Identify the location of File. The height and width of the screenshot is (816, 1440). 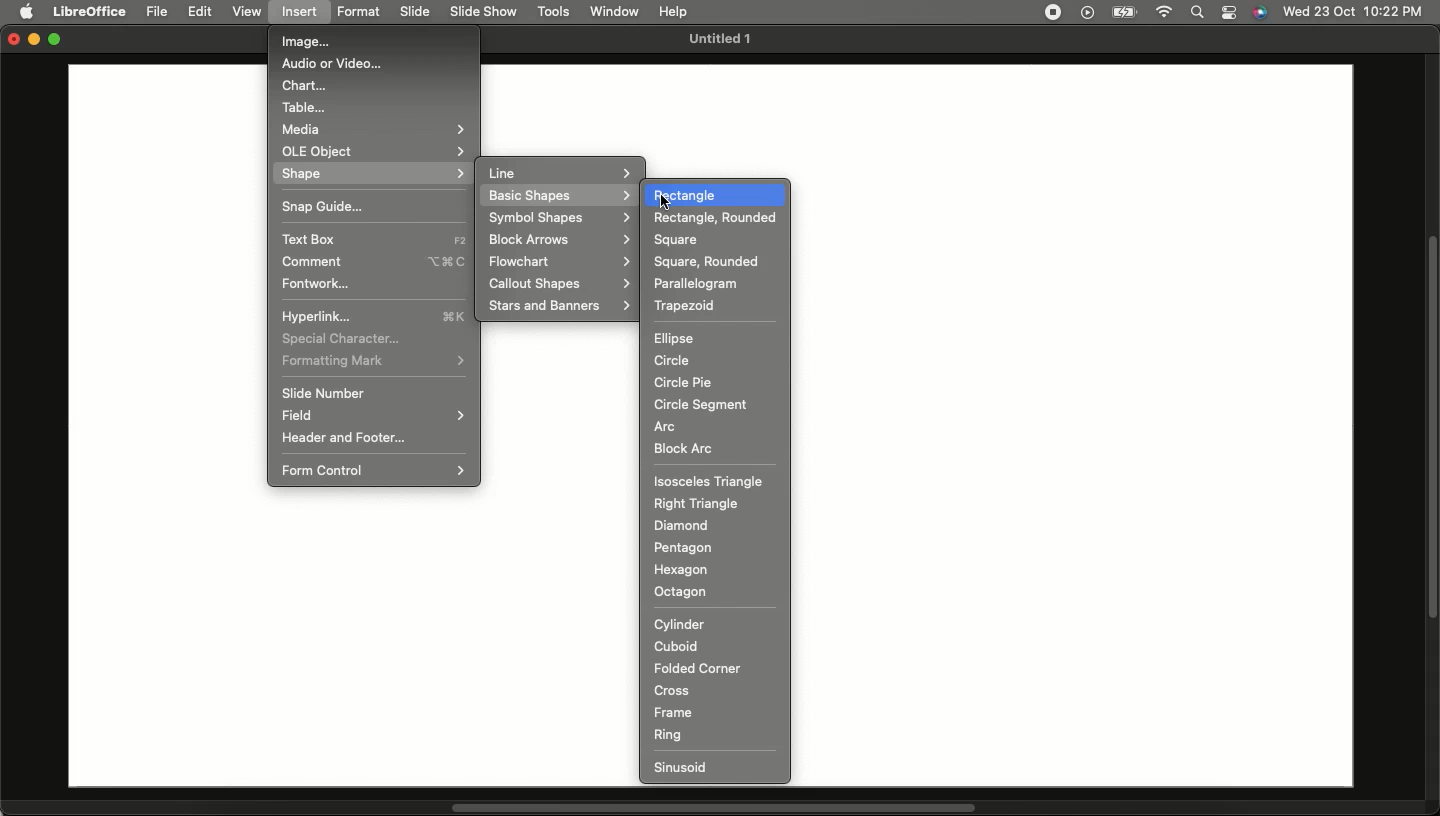
(159, 12).